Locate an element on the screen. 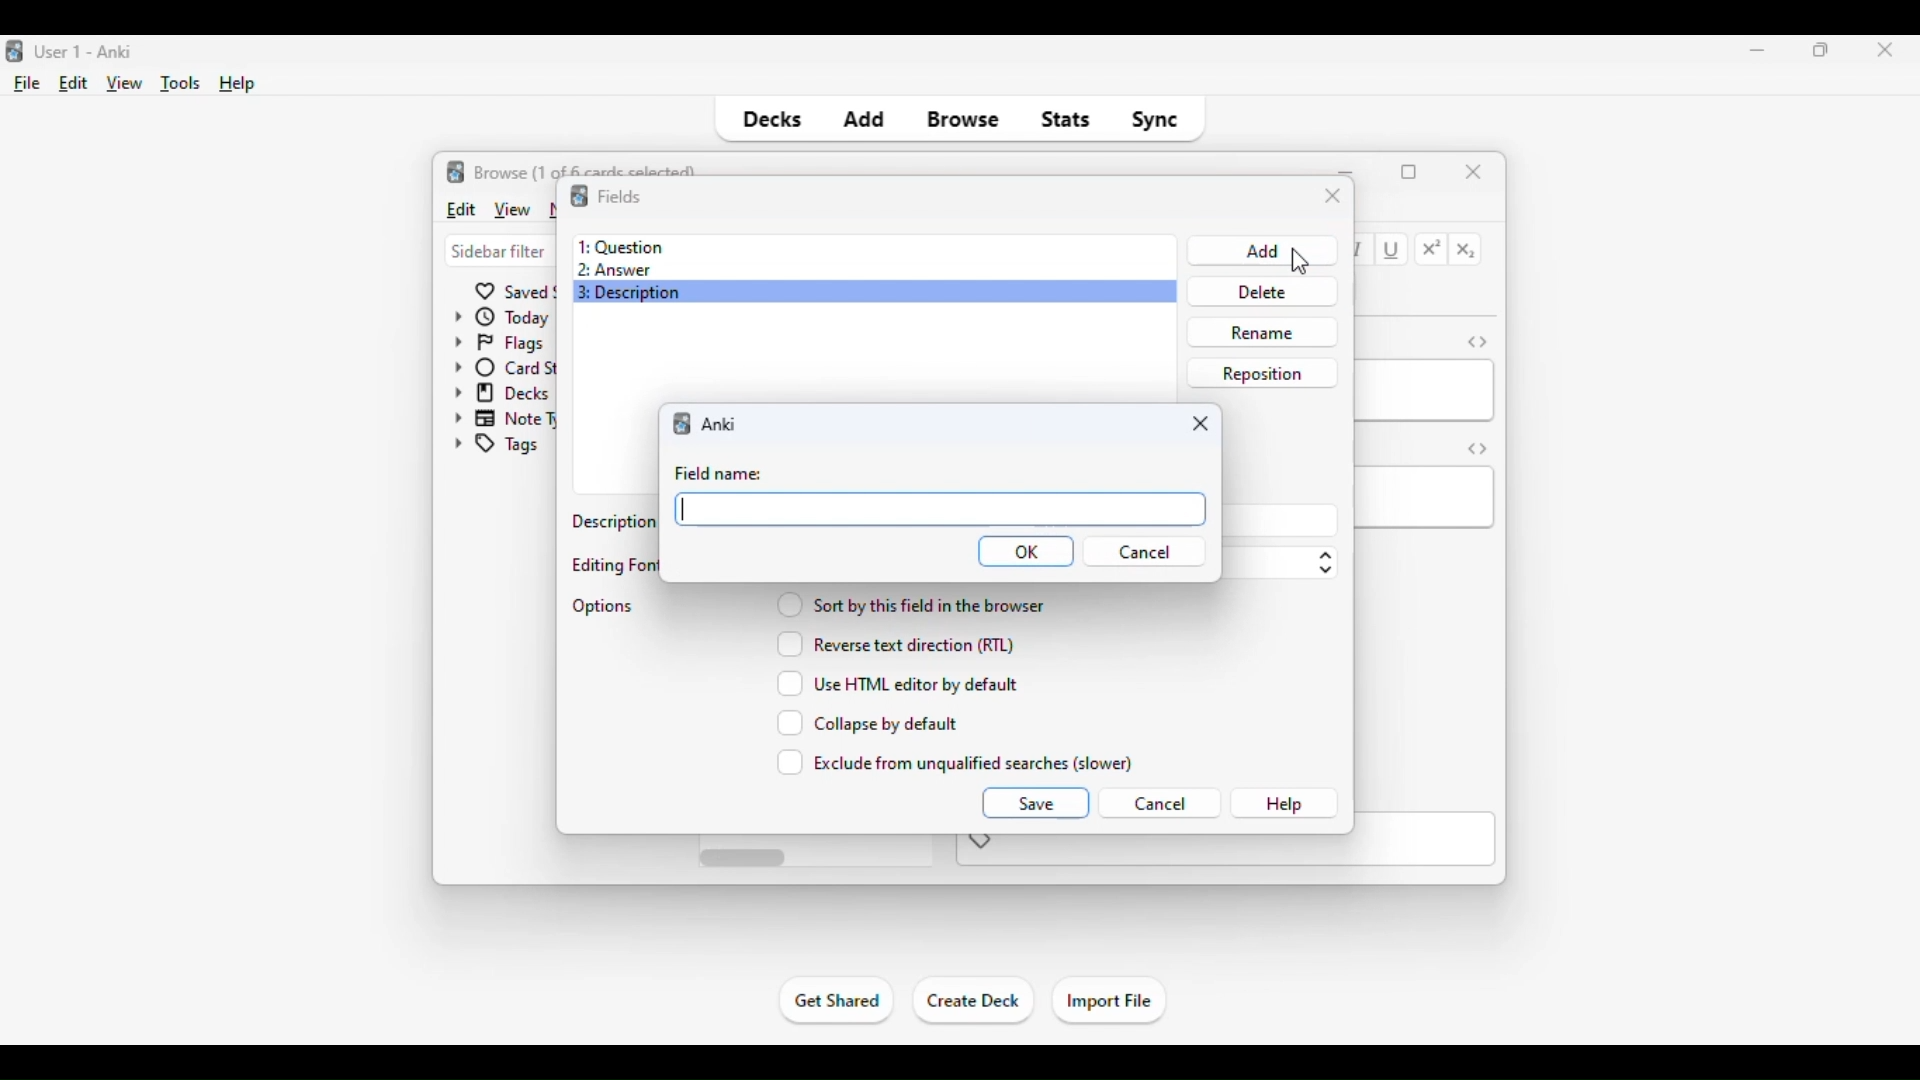 Image resolution: width=1920 pixels, height=1080 pixels. logo is located at coordinates (12, 52).